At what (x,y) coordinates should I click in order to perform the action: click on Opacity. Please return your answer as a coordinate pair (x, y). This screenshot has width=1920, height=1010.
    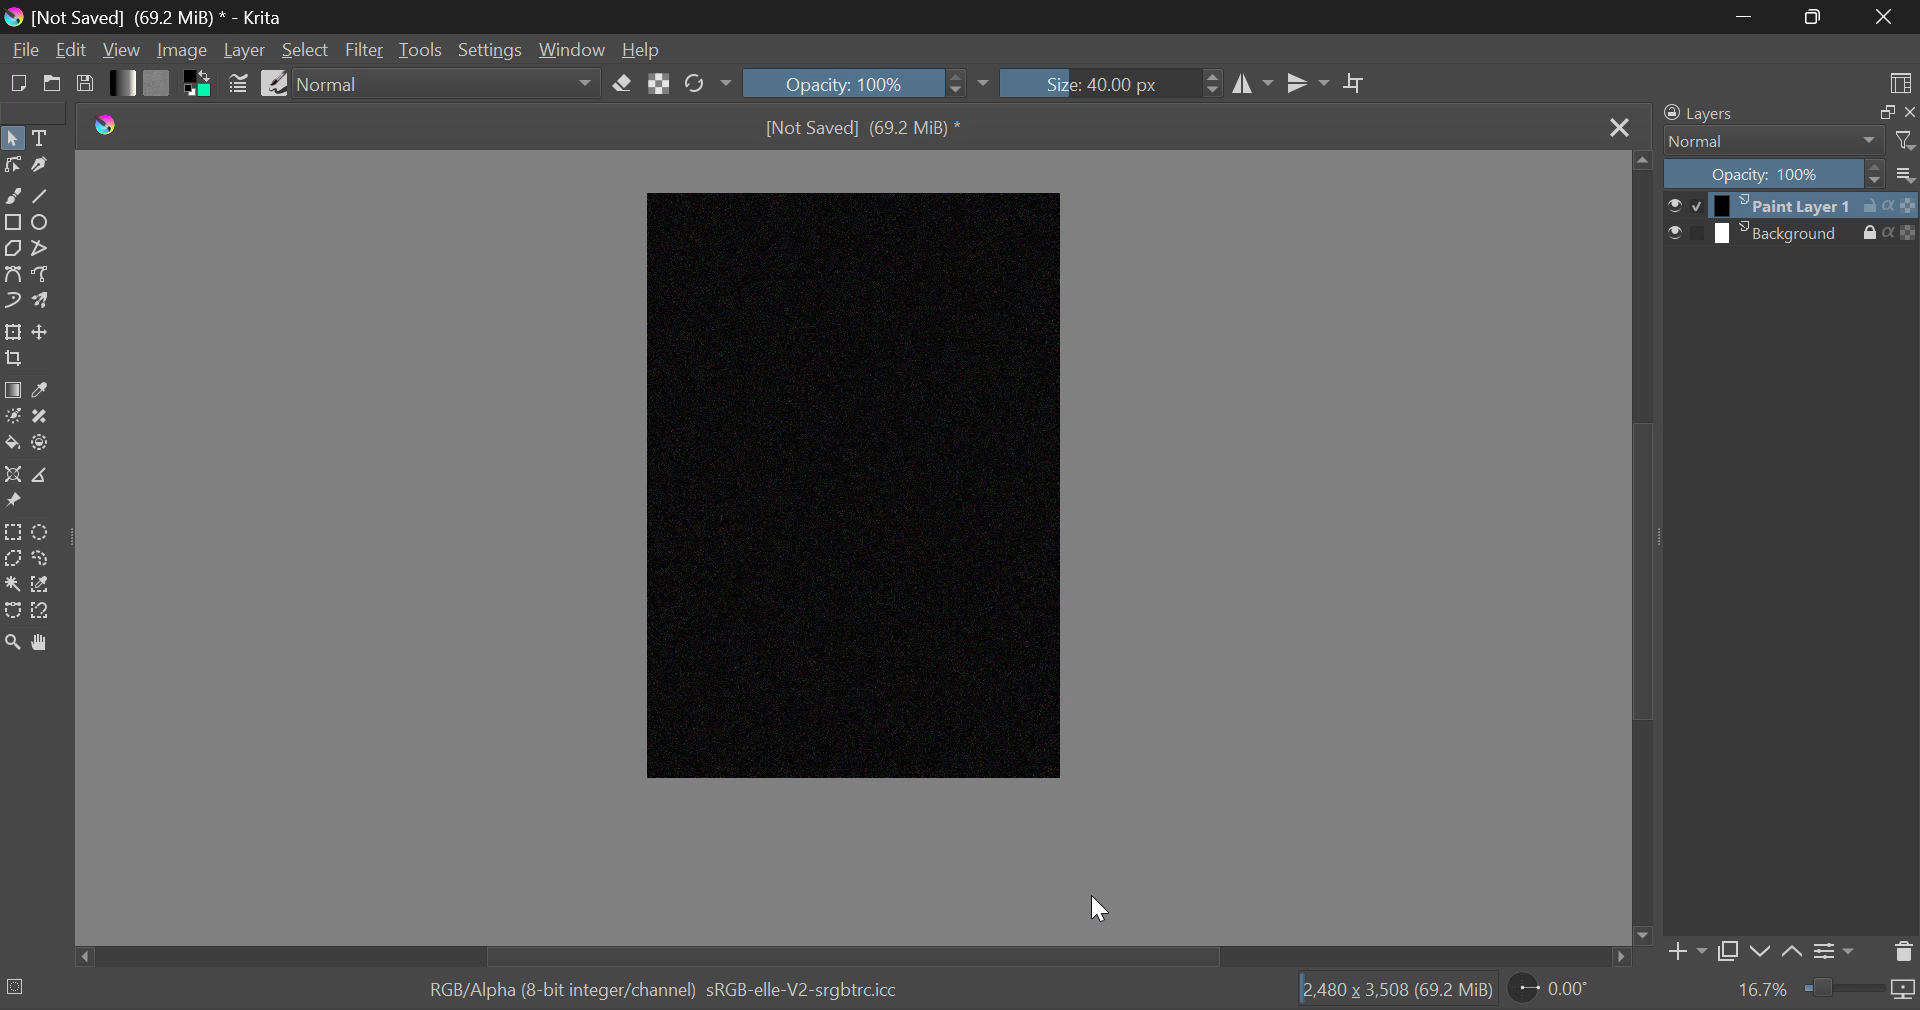
    Looking at the image, I should click on (866, 81).